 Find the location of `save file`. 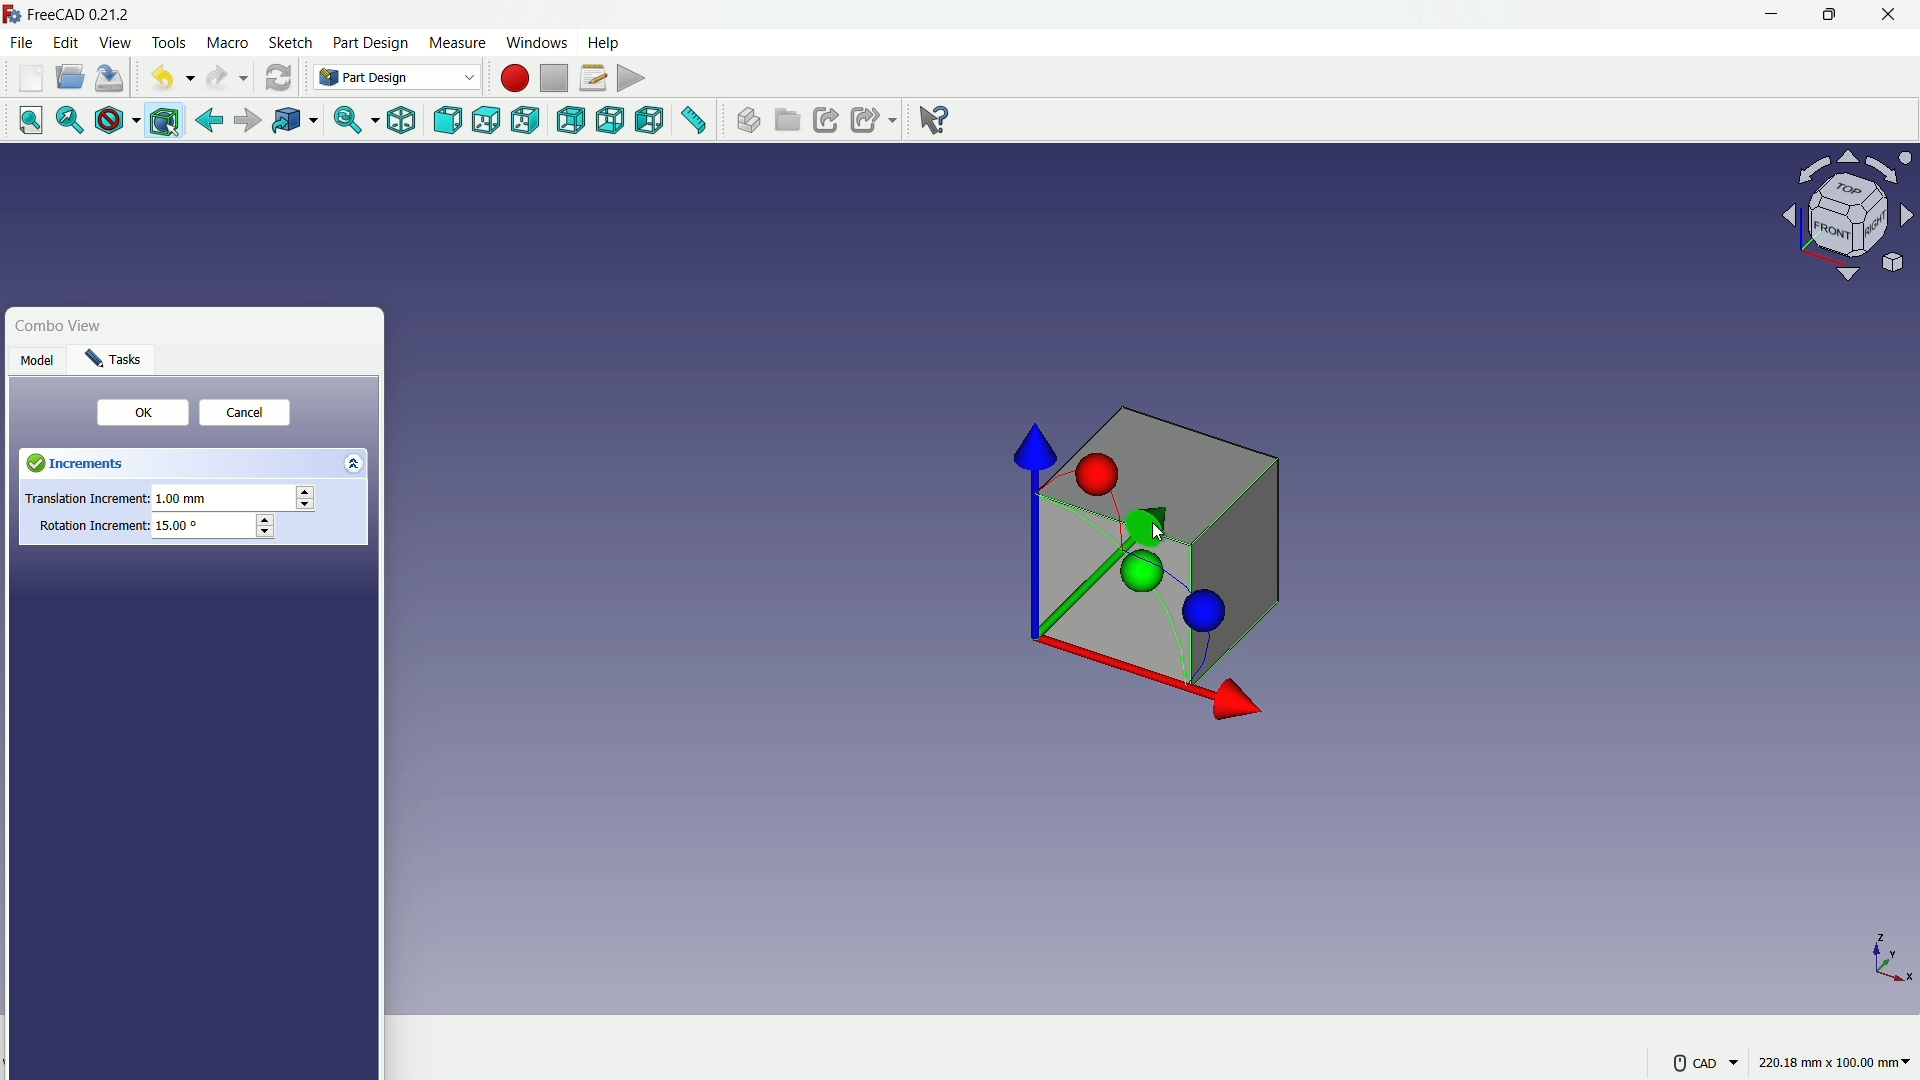

save file is located at coordinates (112, 79).